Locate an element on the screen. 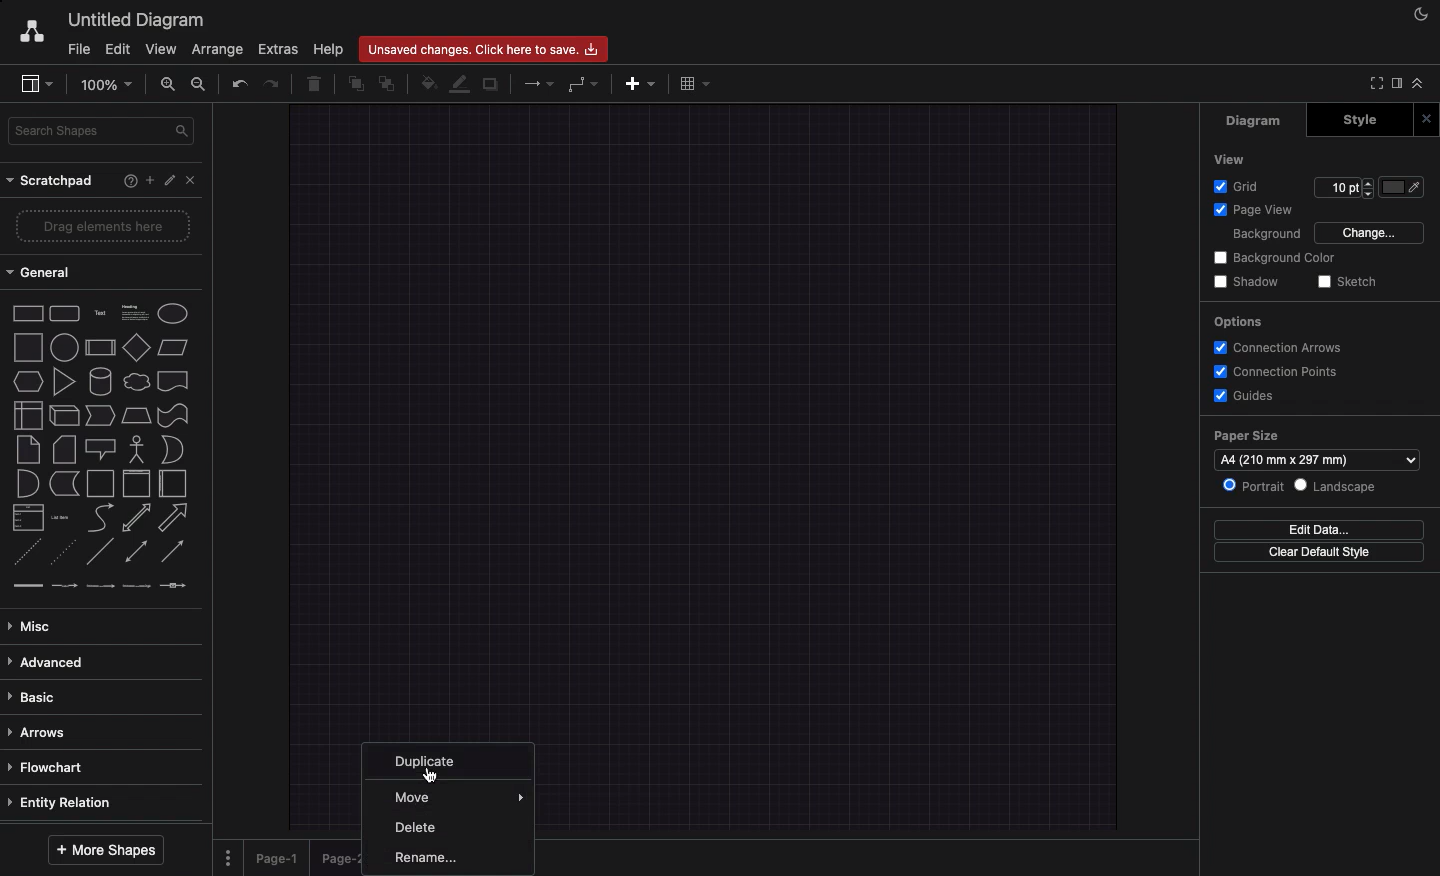 The height and width of the screenshot is (876, 1440). View is located at coordinates (162, 51).